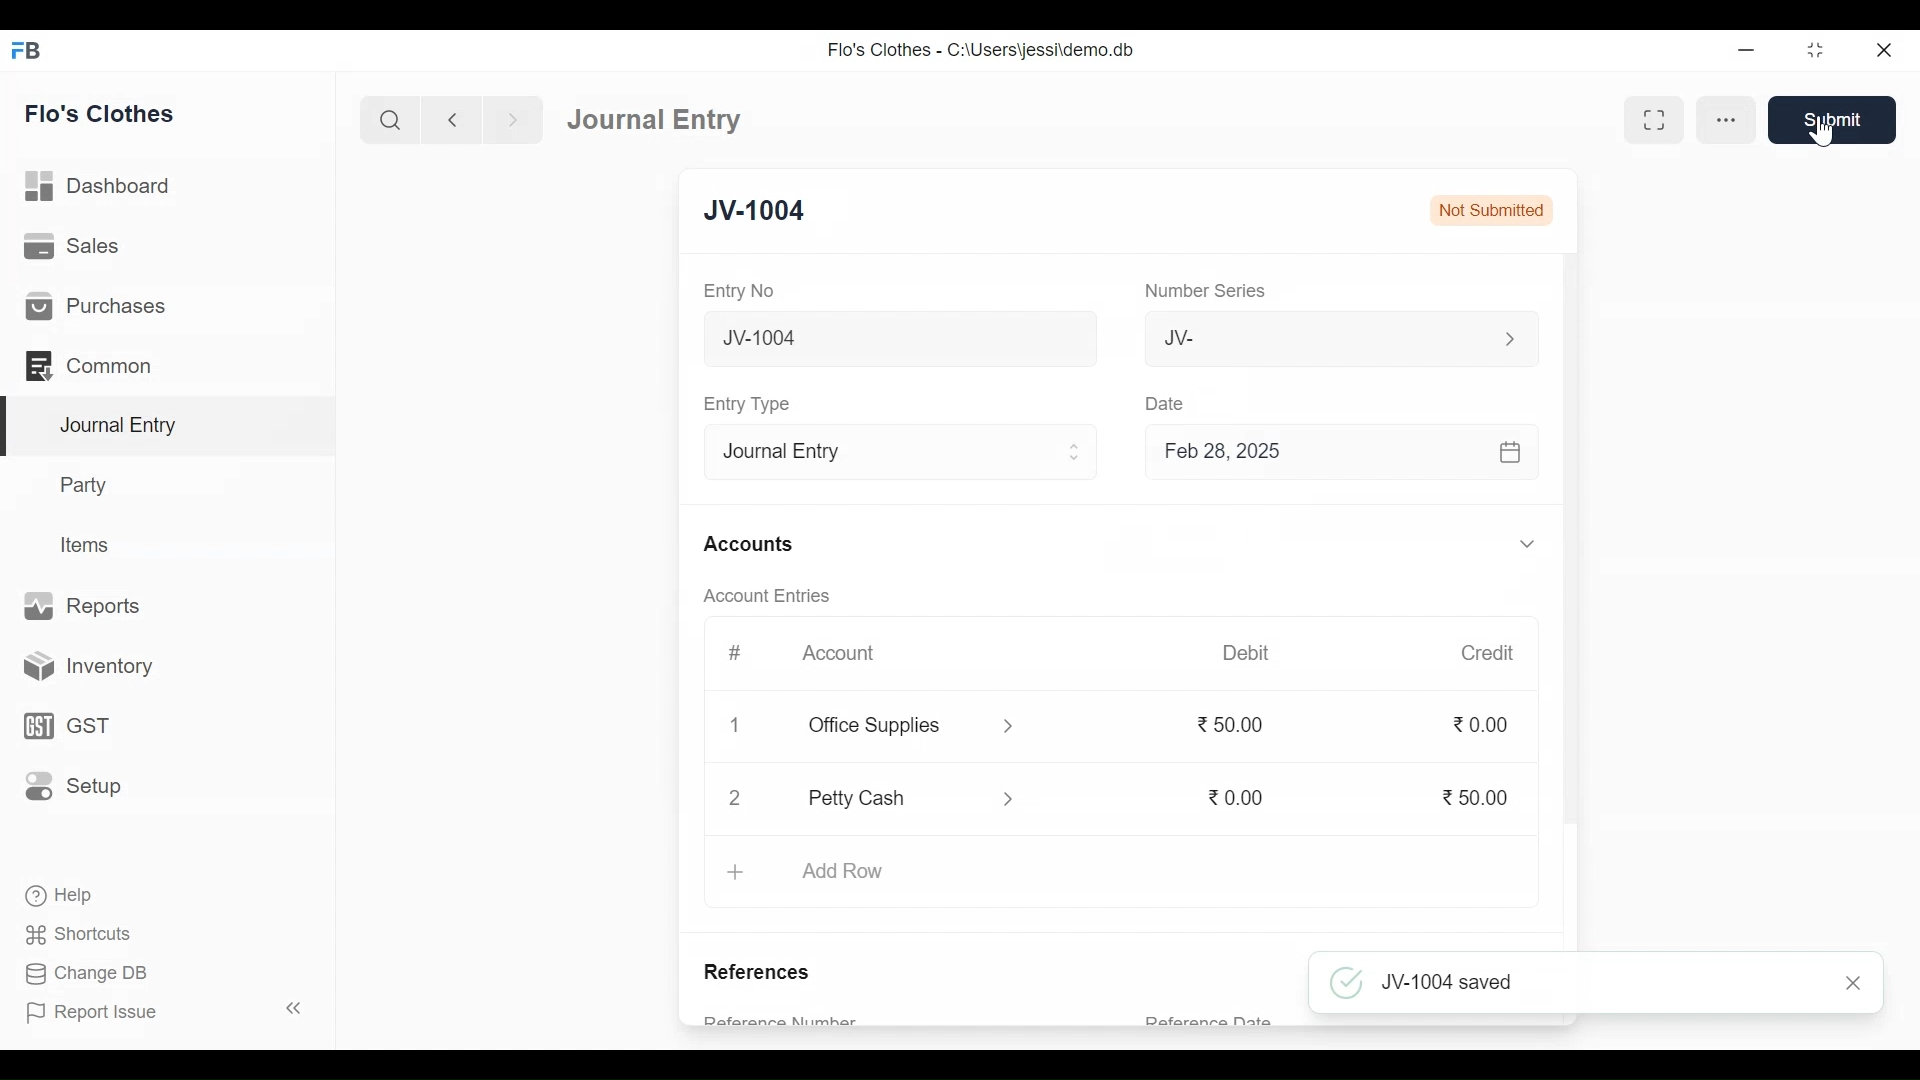 The width and height of the screenshot is (1920, 1080). Describe the element at coordinates (1244, 653) in the screenshot. I see `Debit` at that location.